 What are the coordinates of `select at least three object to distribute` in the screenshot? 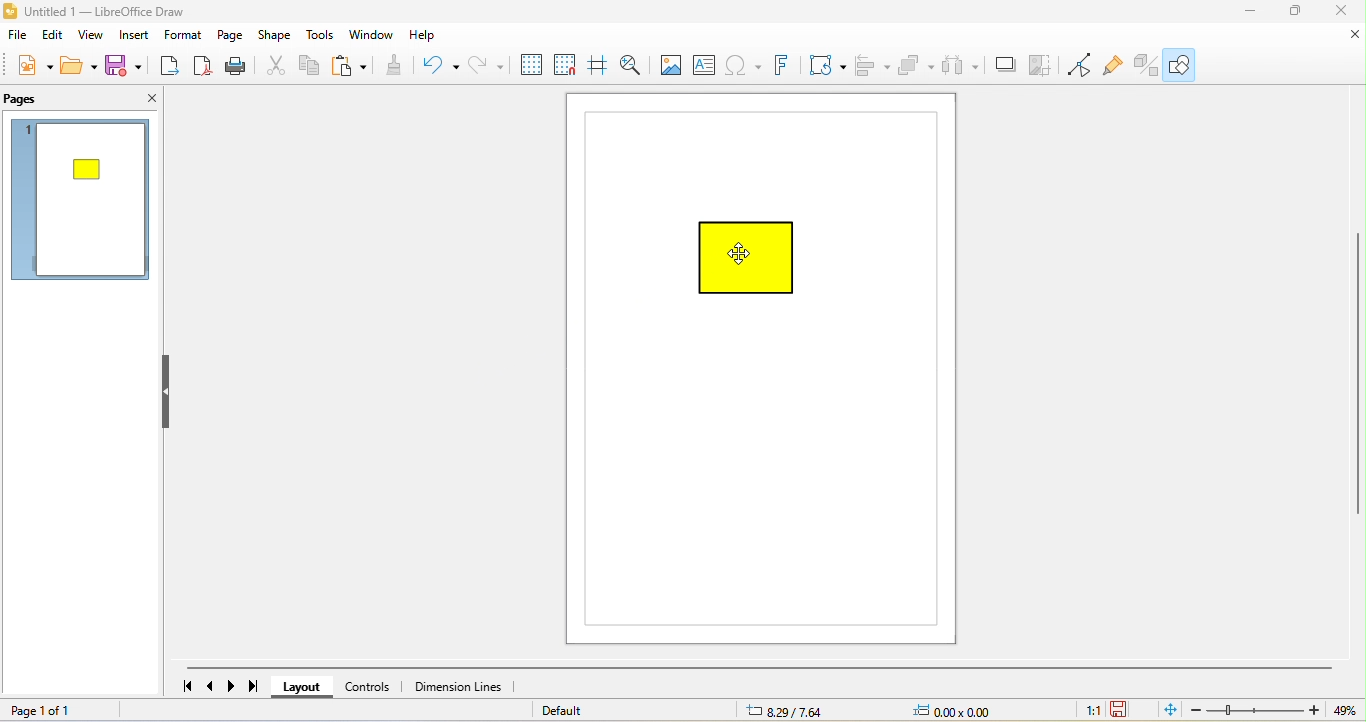 It's located at (963, 64).